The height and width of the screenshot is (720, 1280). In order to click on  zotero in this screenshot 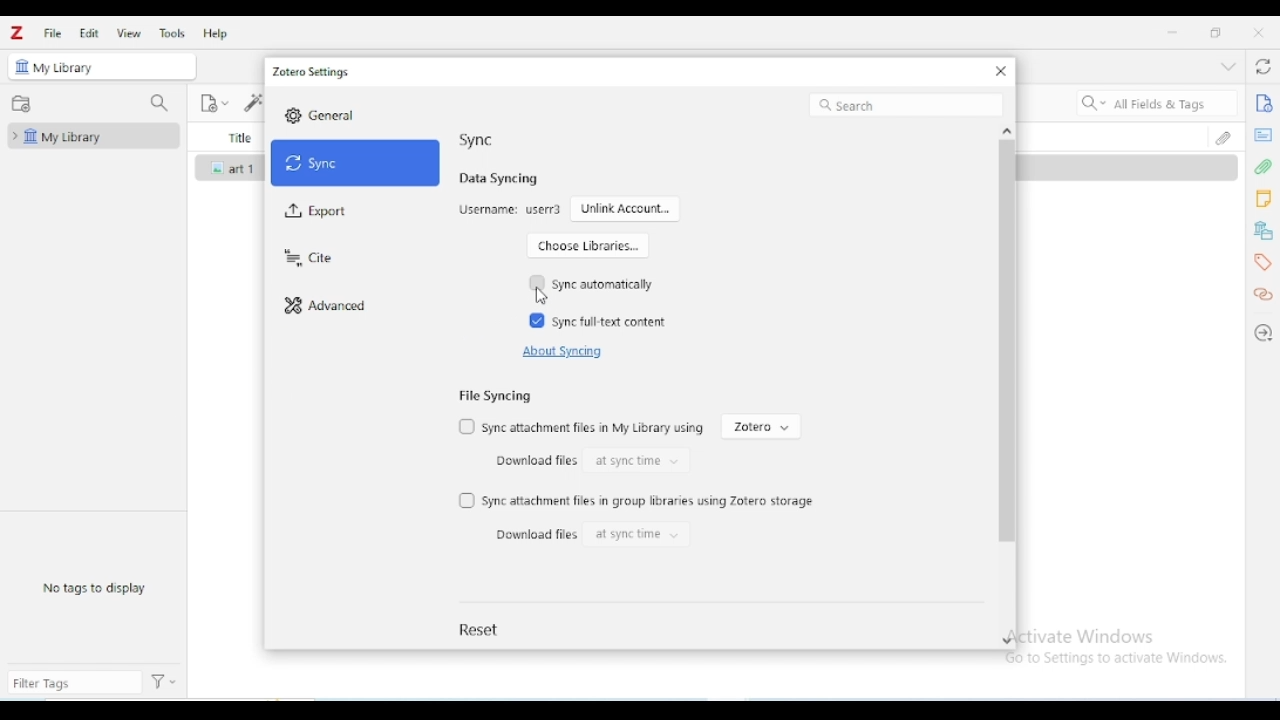, I will do `click(761, 427)`.